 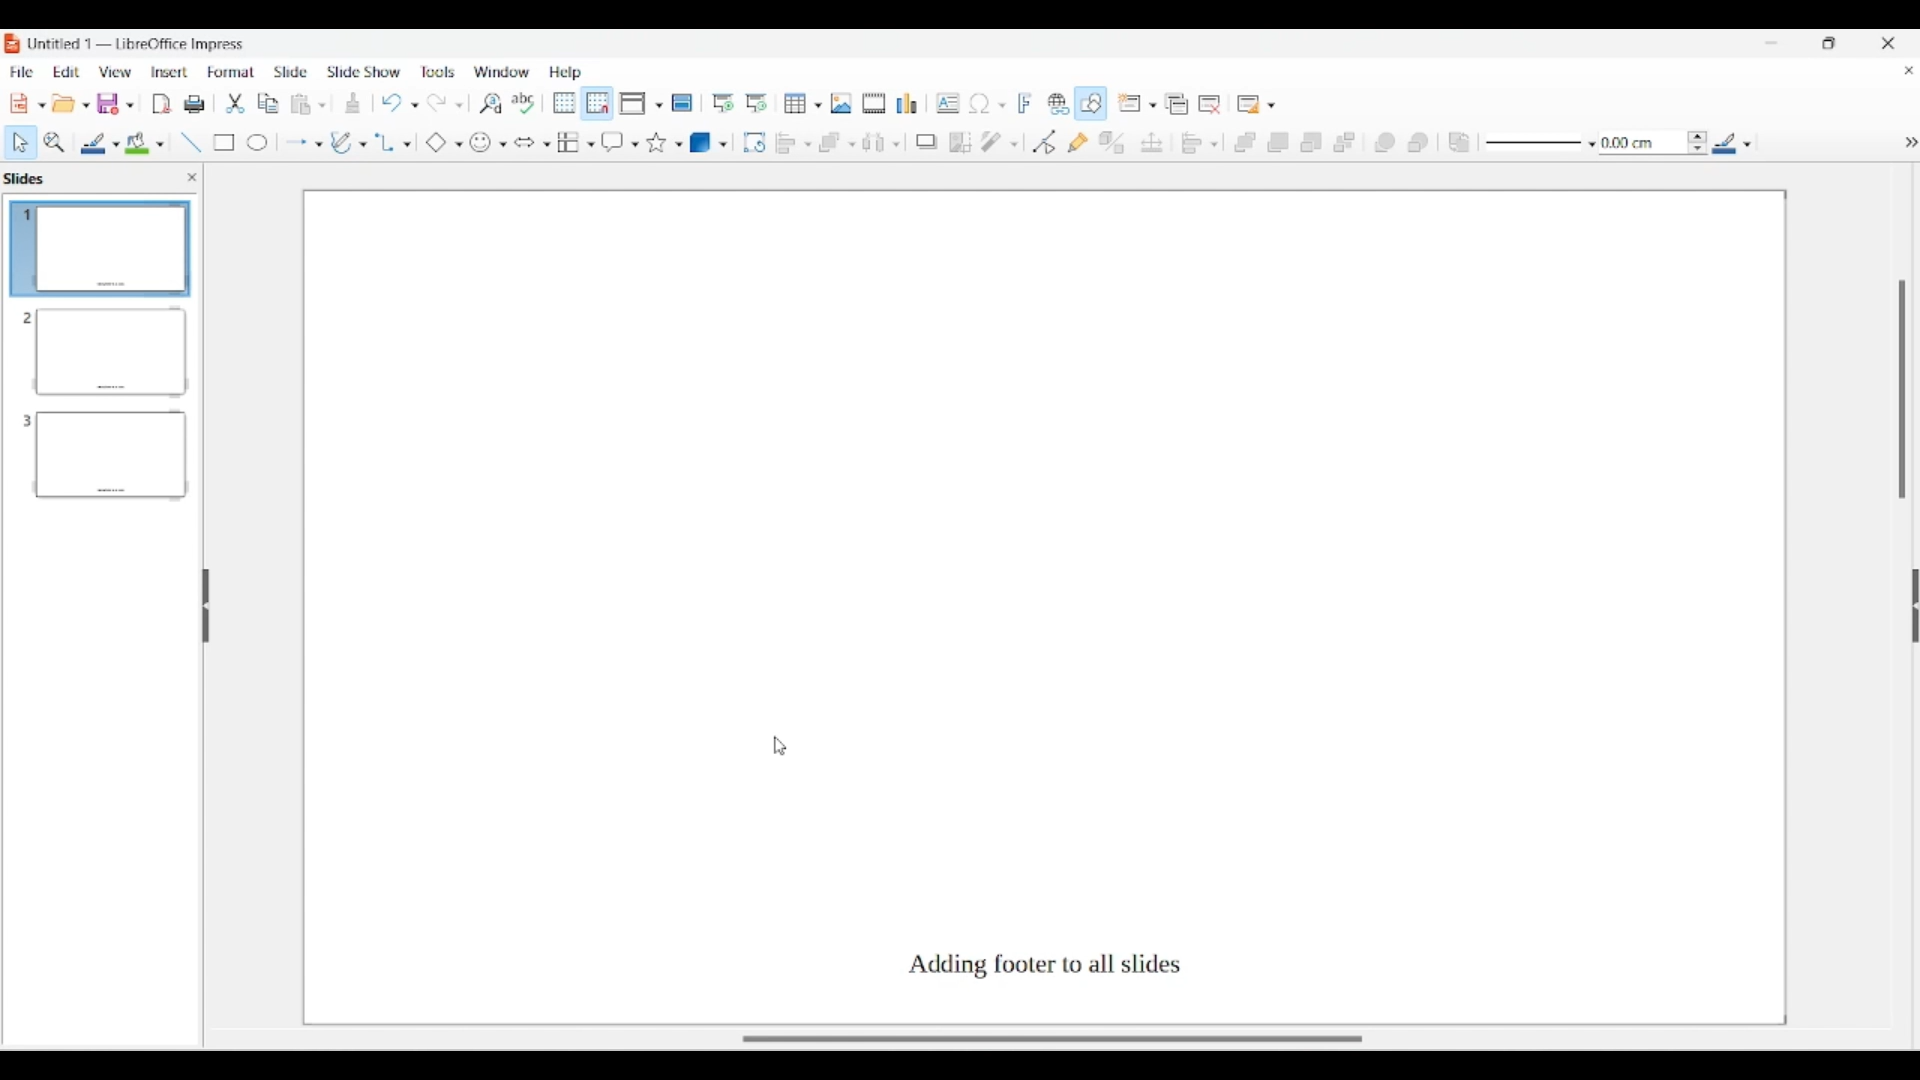 What do you see at coordinates (1829, 43) in the screenshot?
I see `Show in smaller tab` at bounding box center [1829, 43].